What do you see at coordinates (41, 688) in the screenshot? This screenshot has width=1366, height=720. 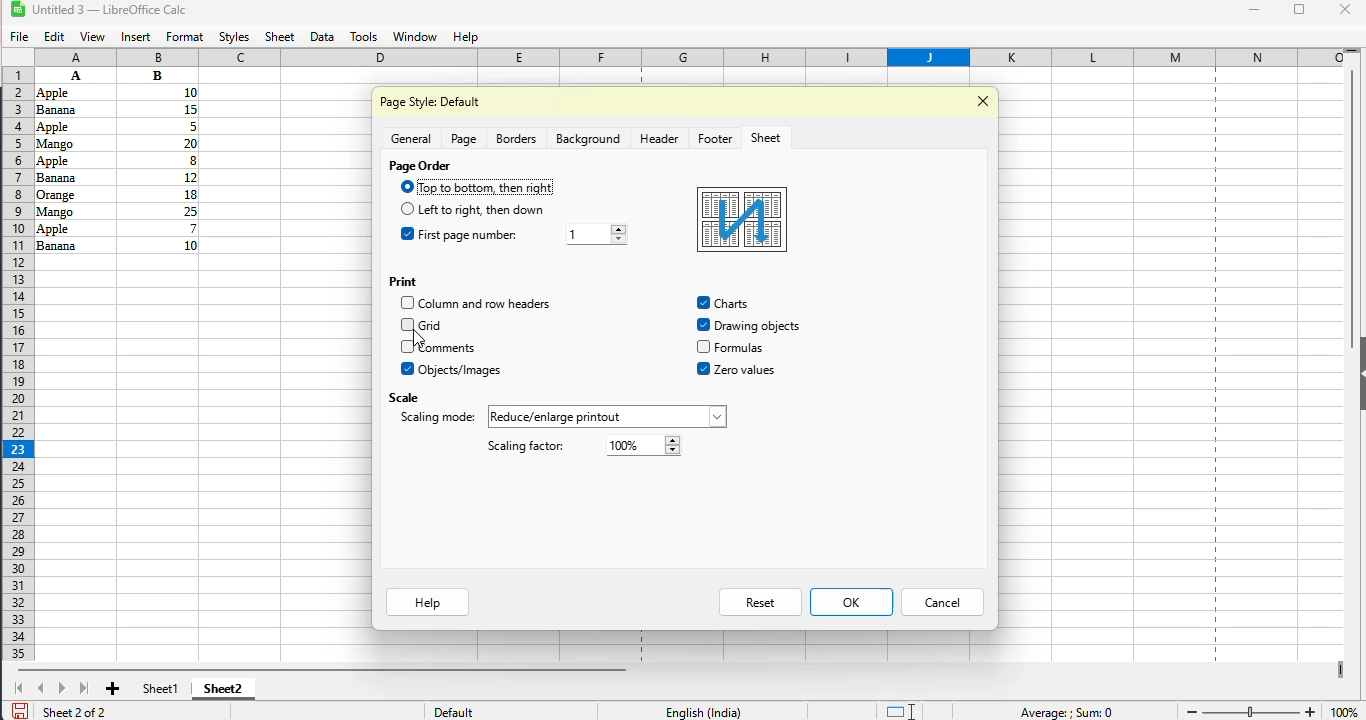 I see `scroll to previous sheet` at bounding box center [41, 688].